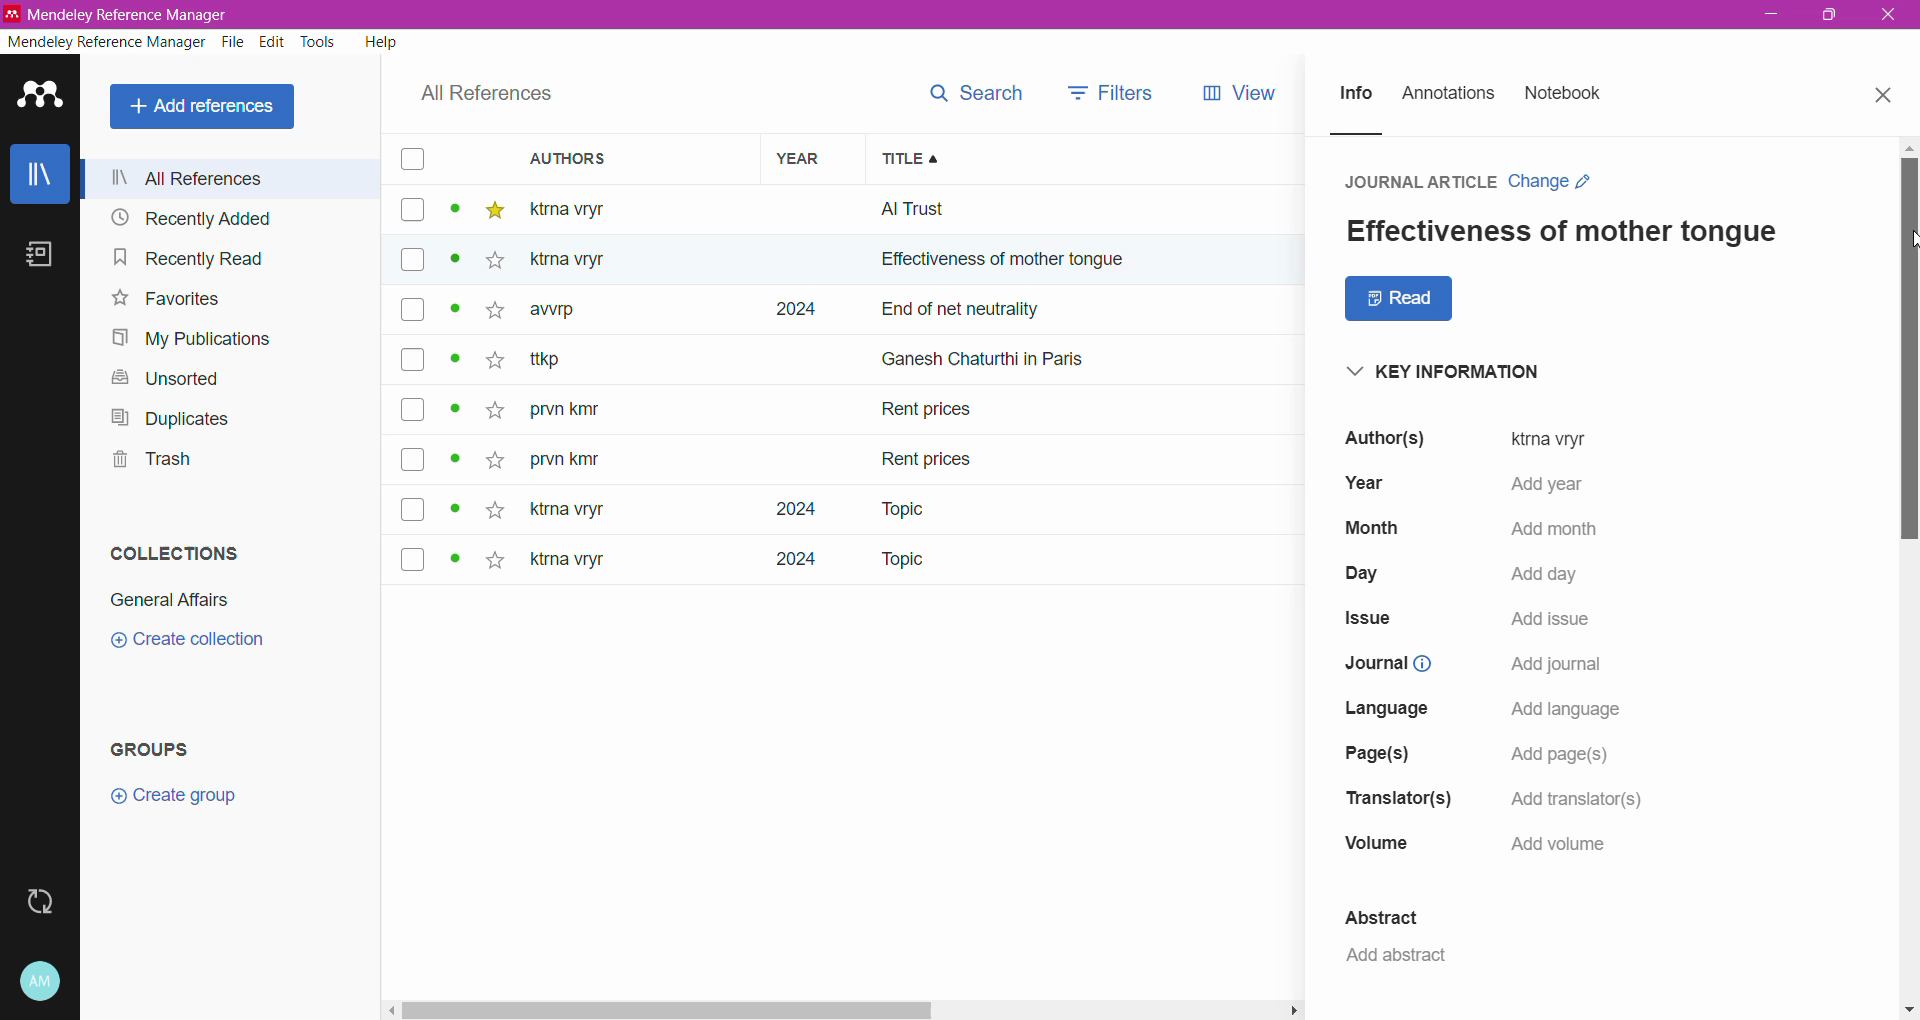 This screenshot has width=1920, height=1020. Describe the element at coordinates (1570, 707) in the screenshot. I see `Click to add language` at that location.